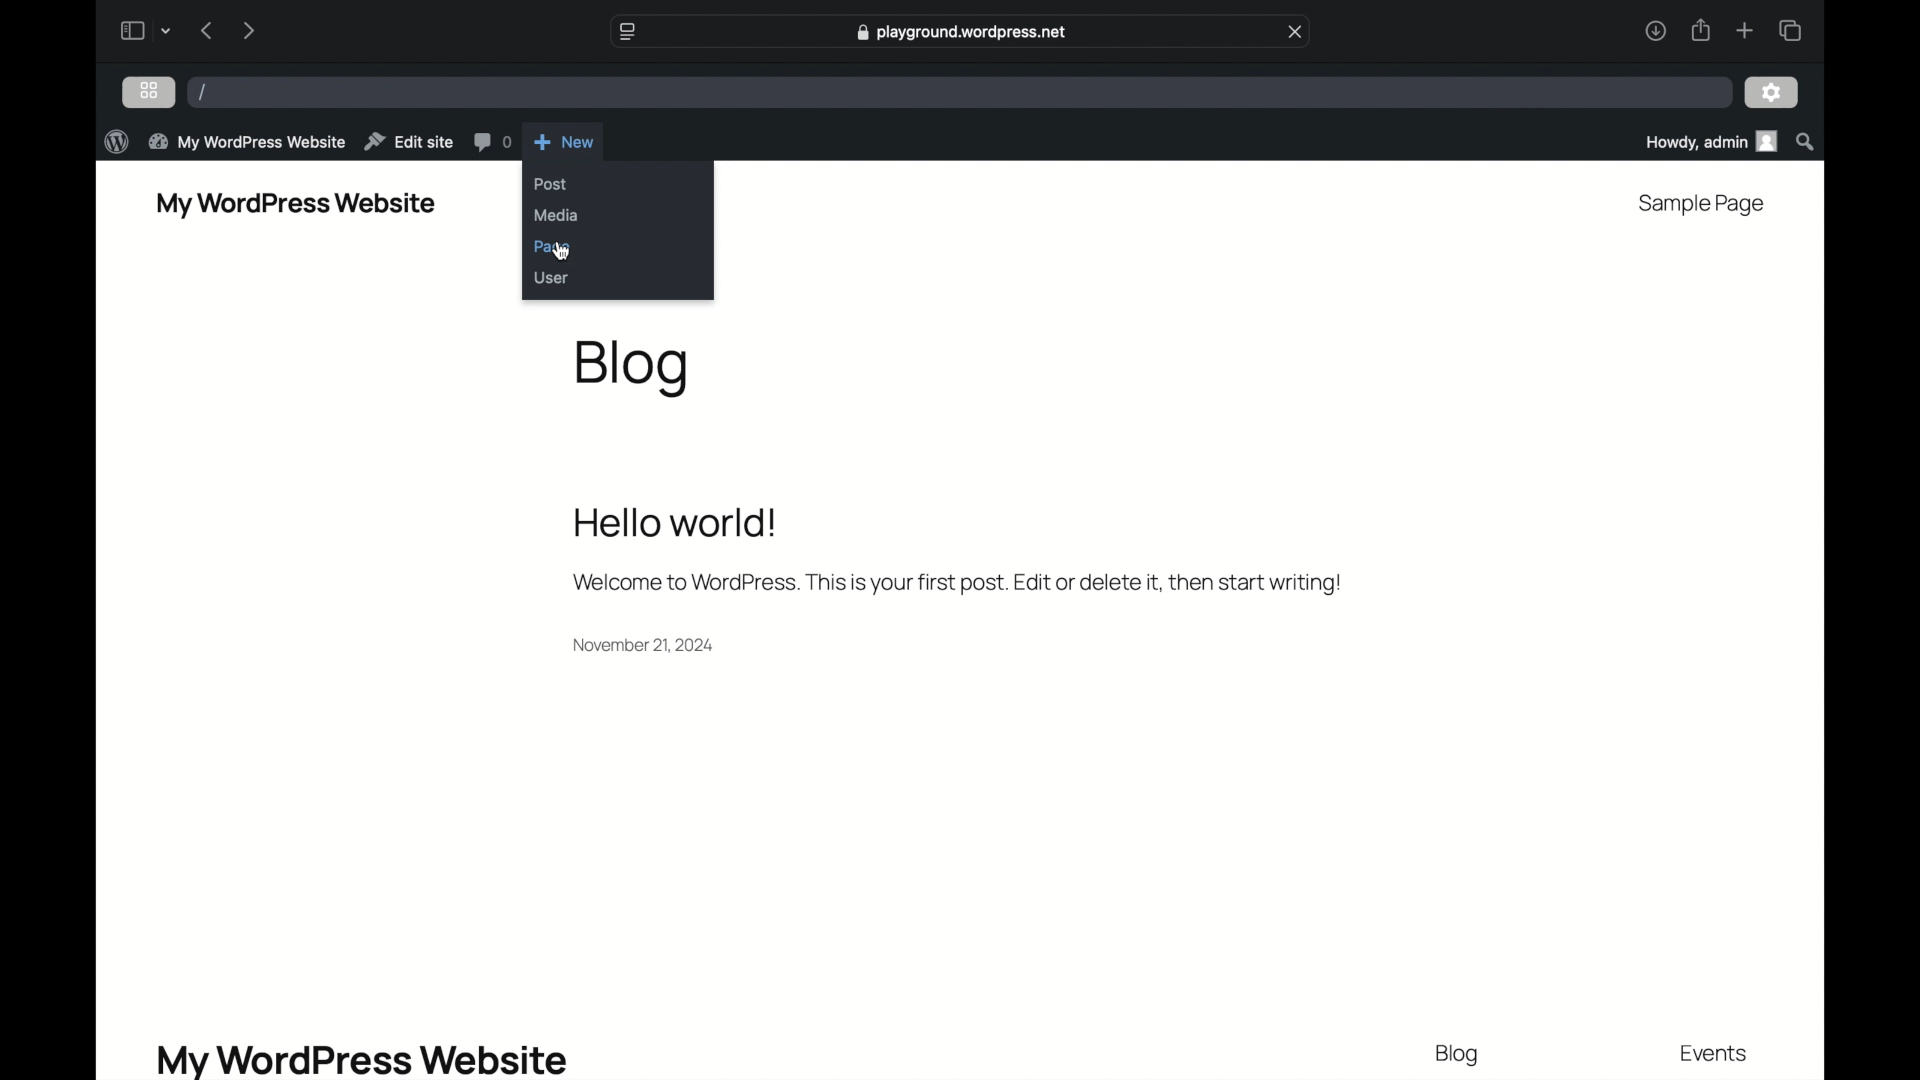 This screenshot has width=1920, height=1080. Describe the element at coordinates (552, 247) in the screenshot. I see `page` at that location.